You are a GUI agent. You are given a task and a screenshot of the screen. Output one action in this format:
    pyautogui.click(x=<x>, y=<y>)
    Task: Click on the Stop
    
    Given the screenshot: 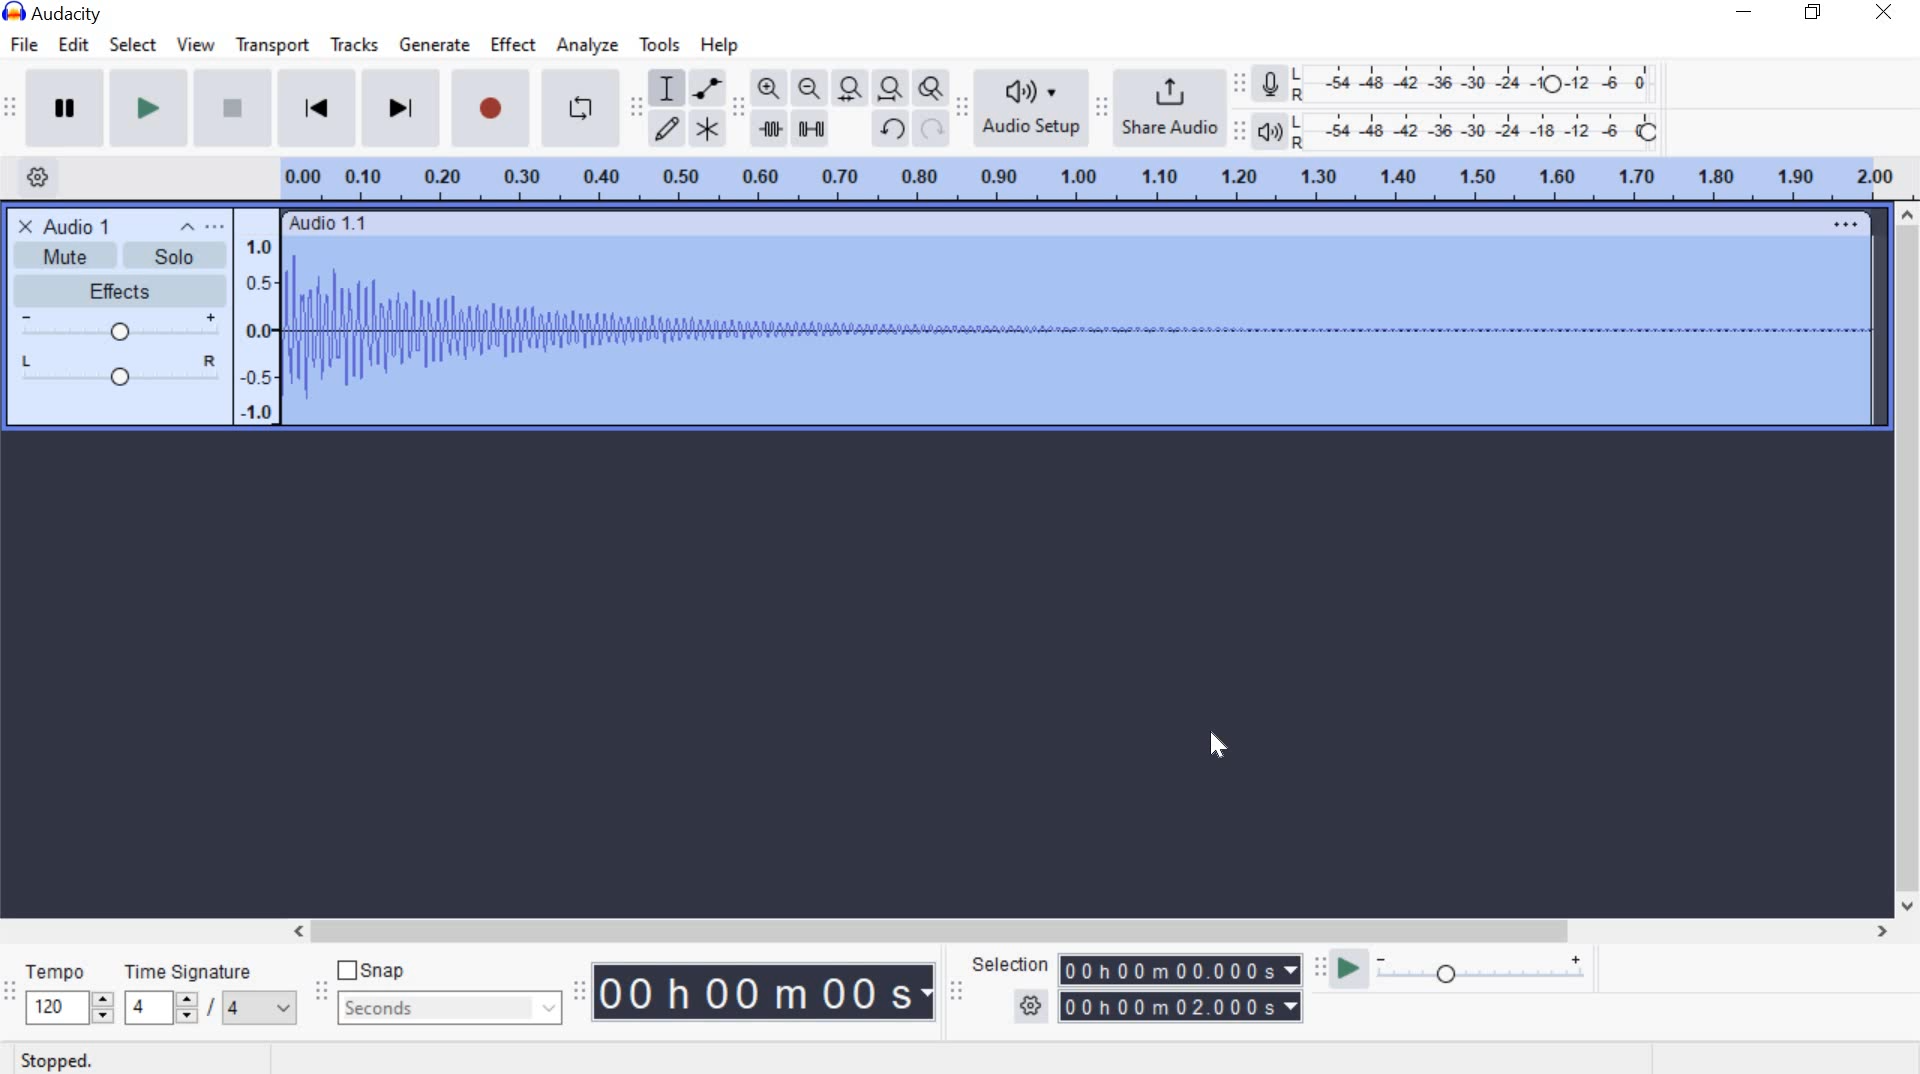 What is the action you would take?
    pyautogui.click(x=228, y=107)
    